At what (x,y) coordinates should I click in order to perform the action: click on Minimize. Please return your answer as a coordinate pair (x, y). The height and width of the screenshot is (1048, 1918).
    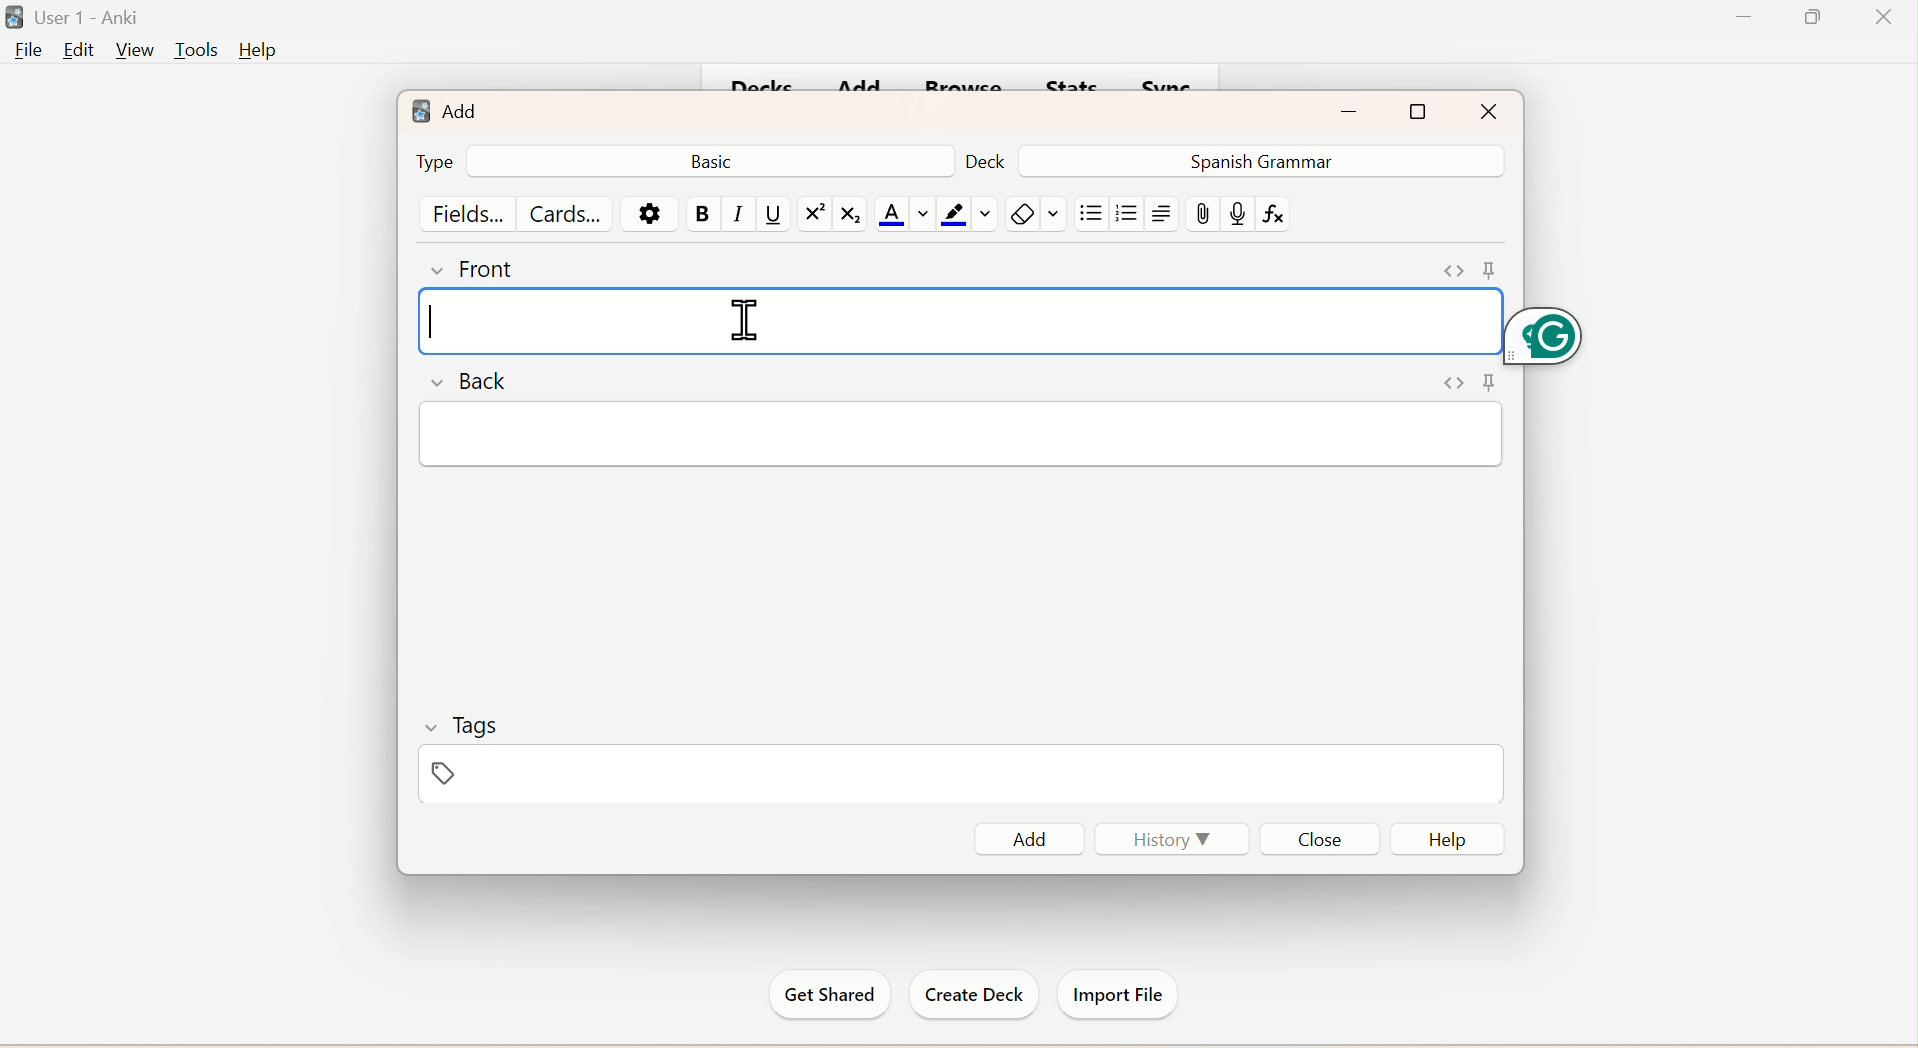
    Looking at the image, I should click on (1748, 17).